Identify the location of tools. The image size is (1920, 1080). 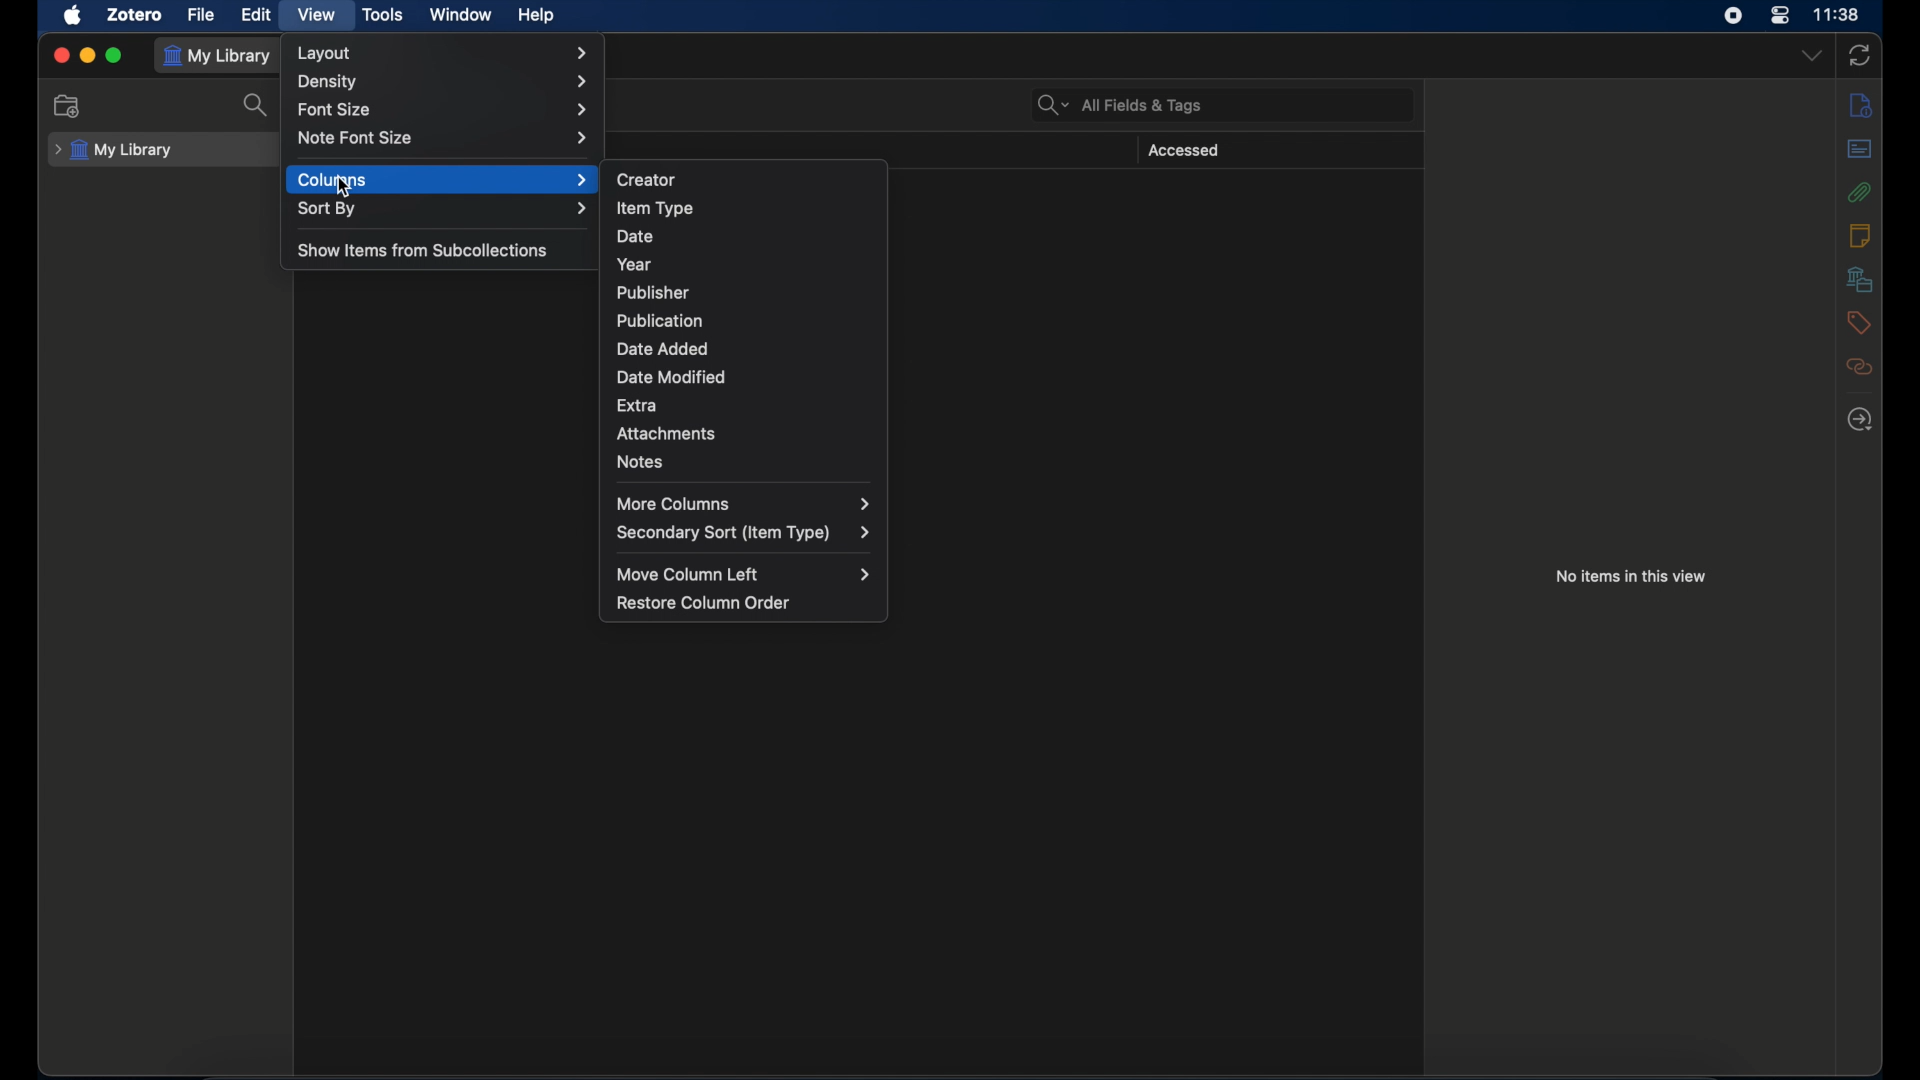
(382, 15).